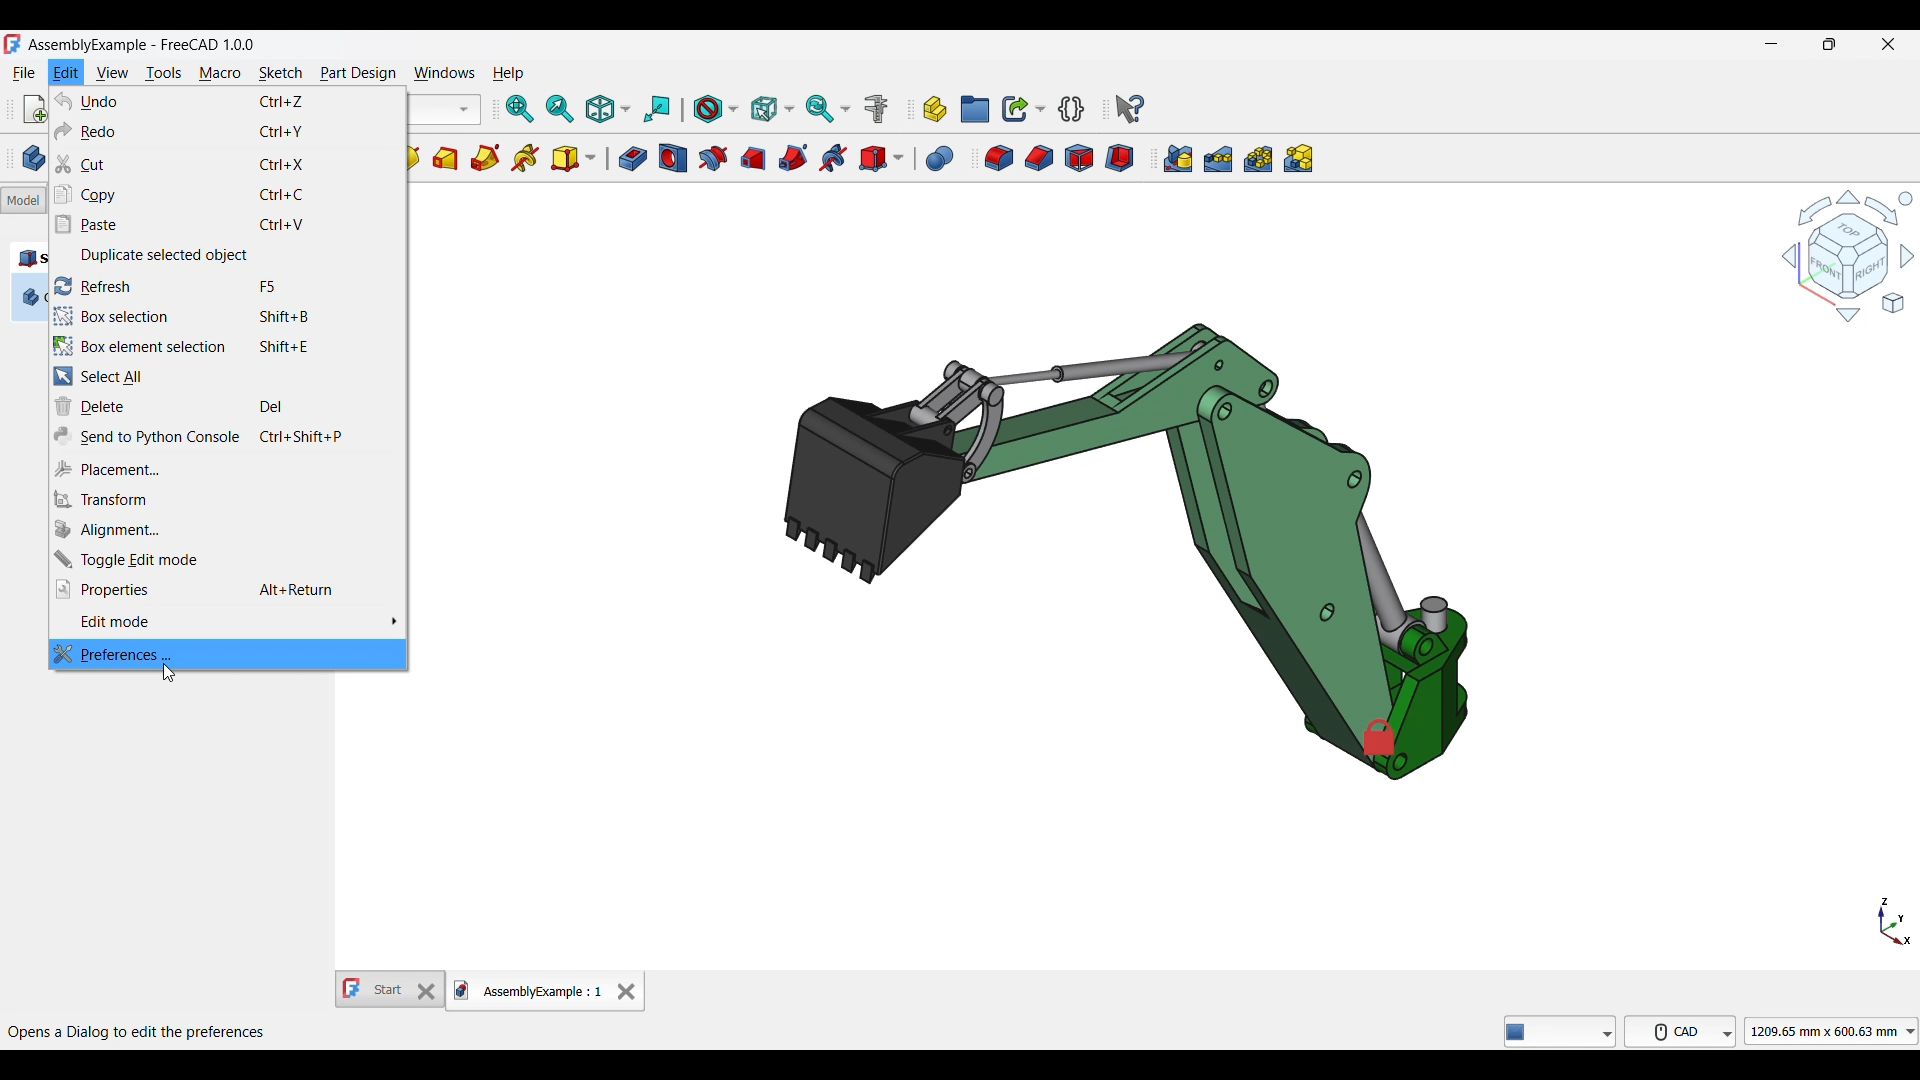  Describe the element at coordinates (999, 158) in the screenshot. I see `Fillet` at that location.